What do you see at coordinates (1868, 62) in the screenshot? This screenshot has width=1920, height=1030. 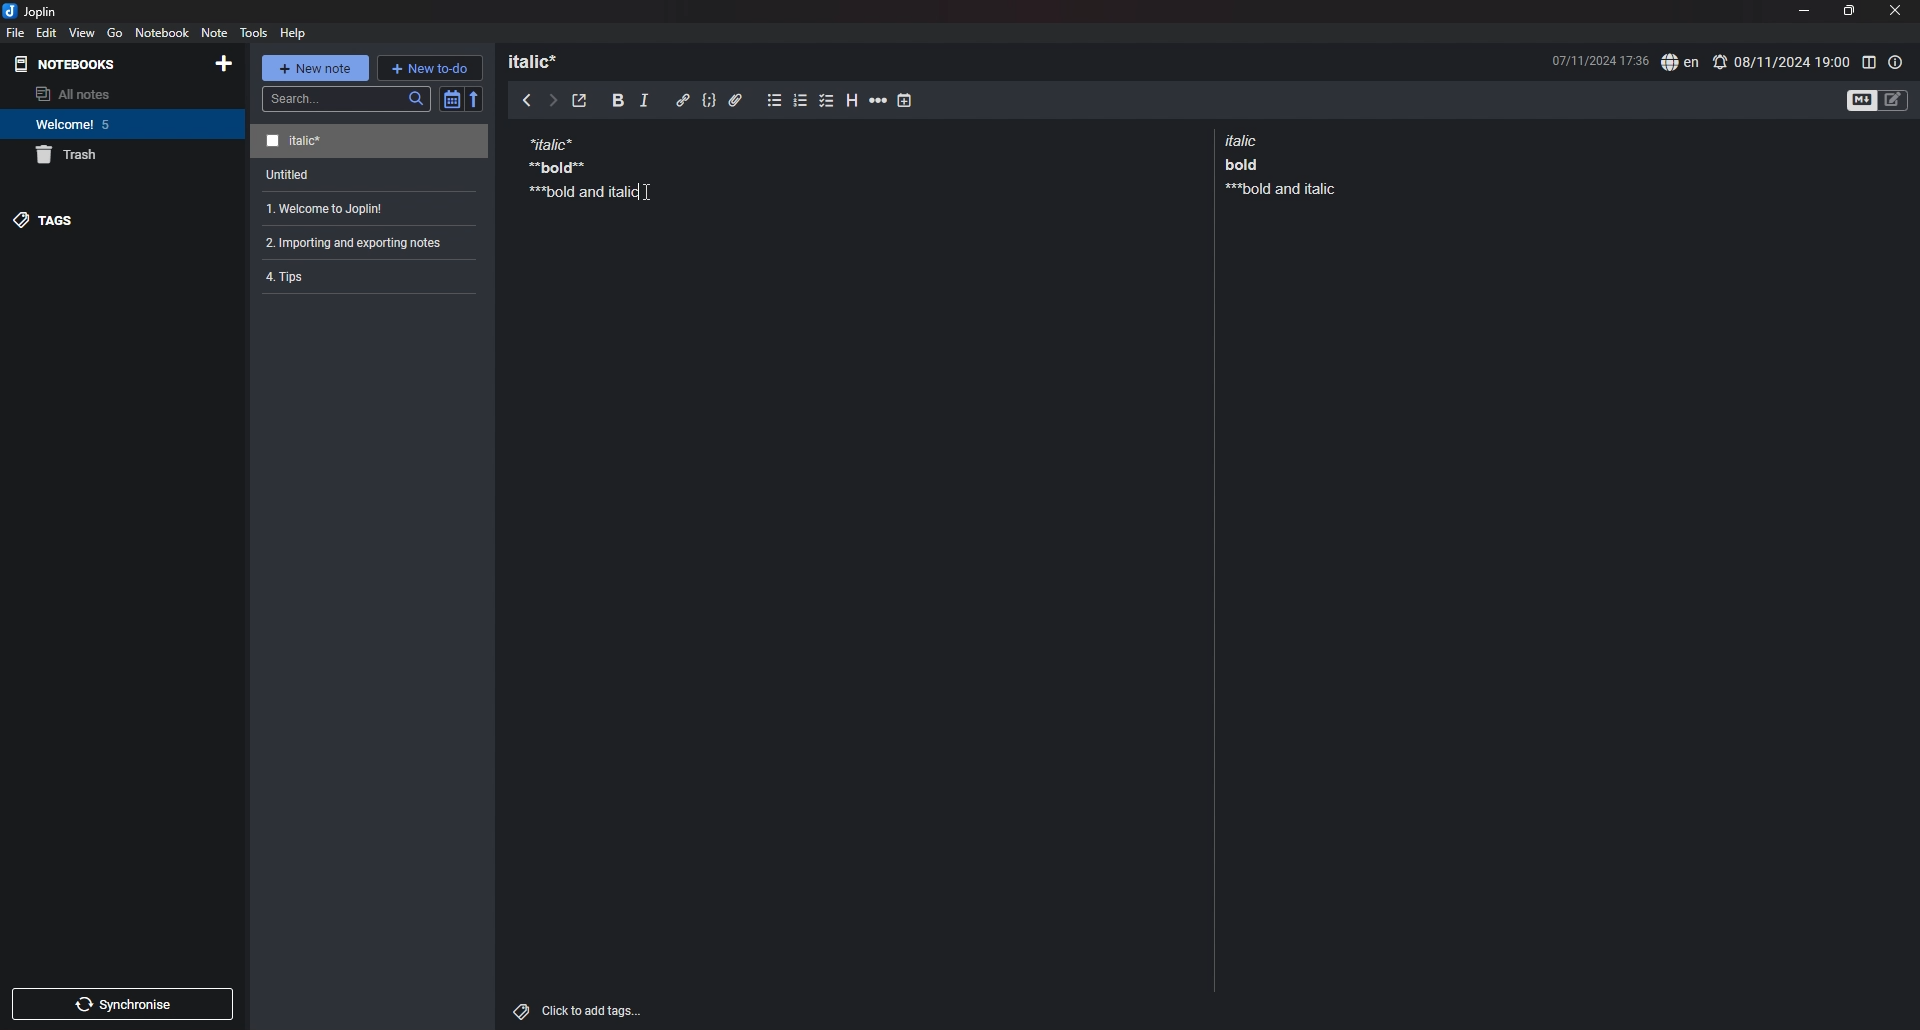 I see `toggle editor layout` at bounding box center [1868, 62].